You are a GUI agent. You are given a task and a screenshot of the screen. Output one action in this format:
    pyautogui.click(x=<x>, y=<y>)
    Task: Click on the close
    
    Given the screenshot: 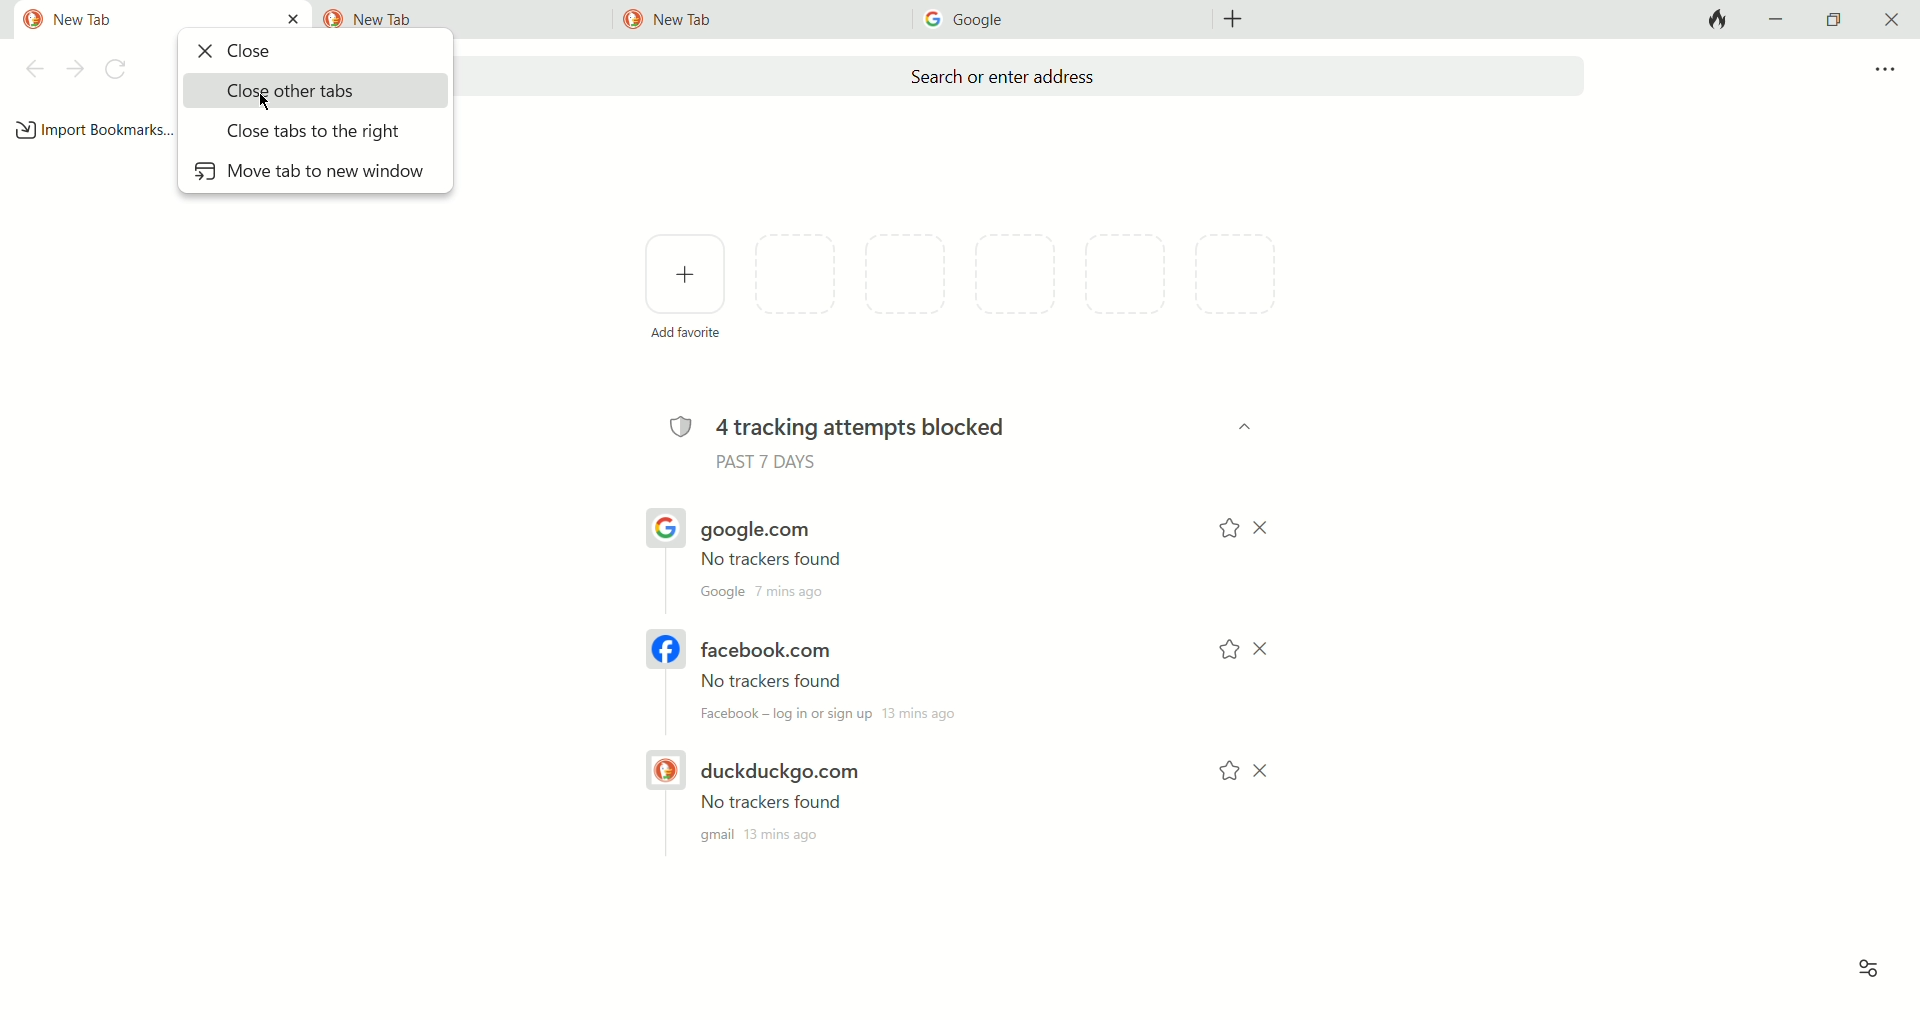 What is the action you would take?
    pyautogui.click(x=1264, y=528)
    